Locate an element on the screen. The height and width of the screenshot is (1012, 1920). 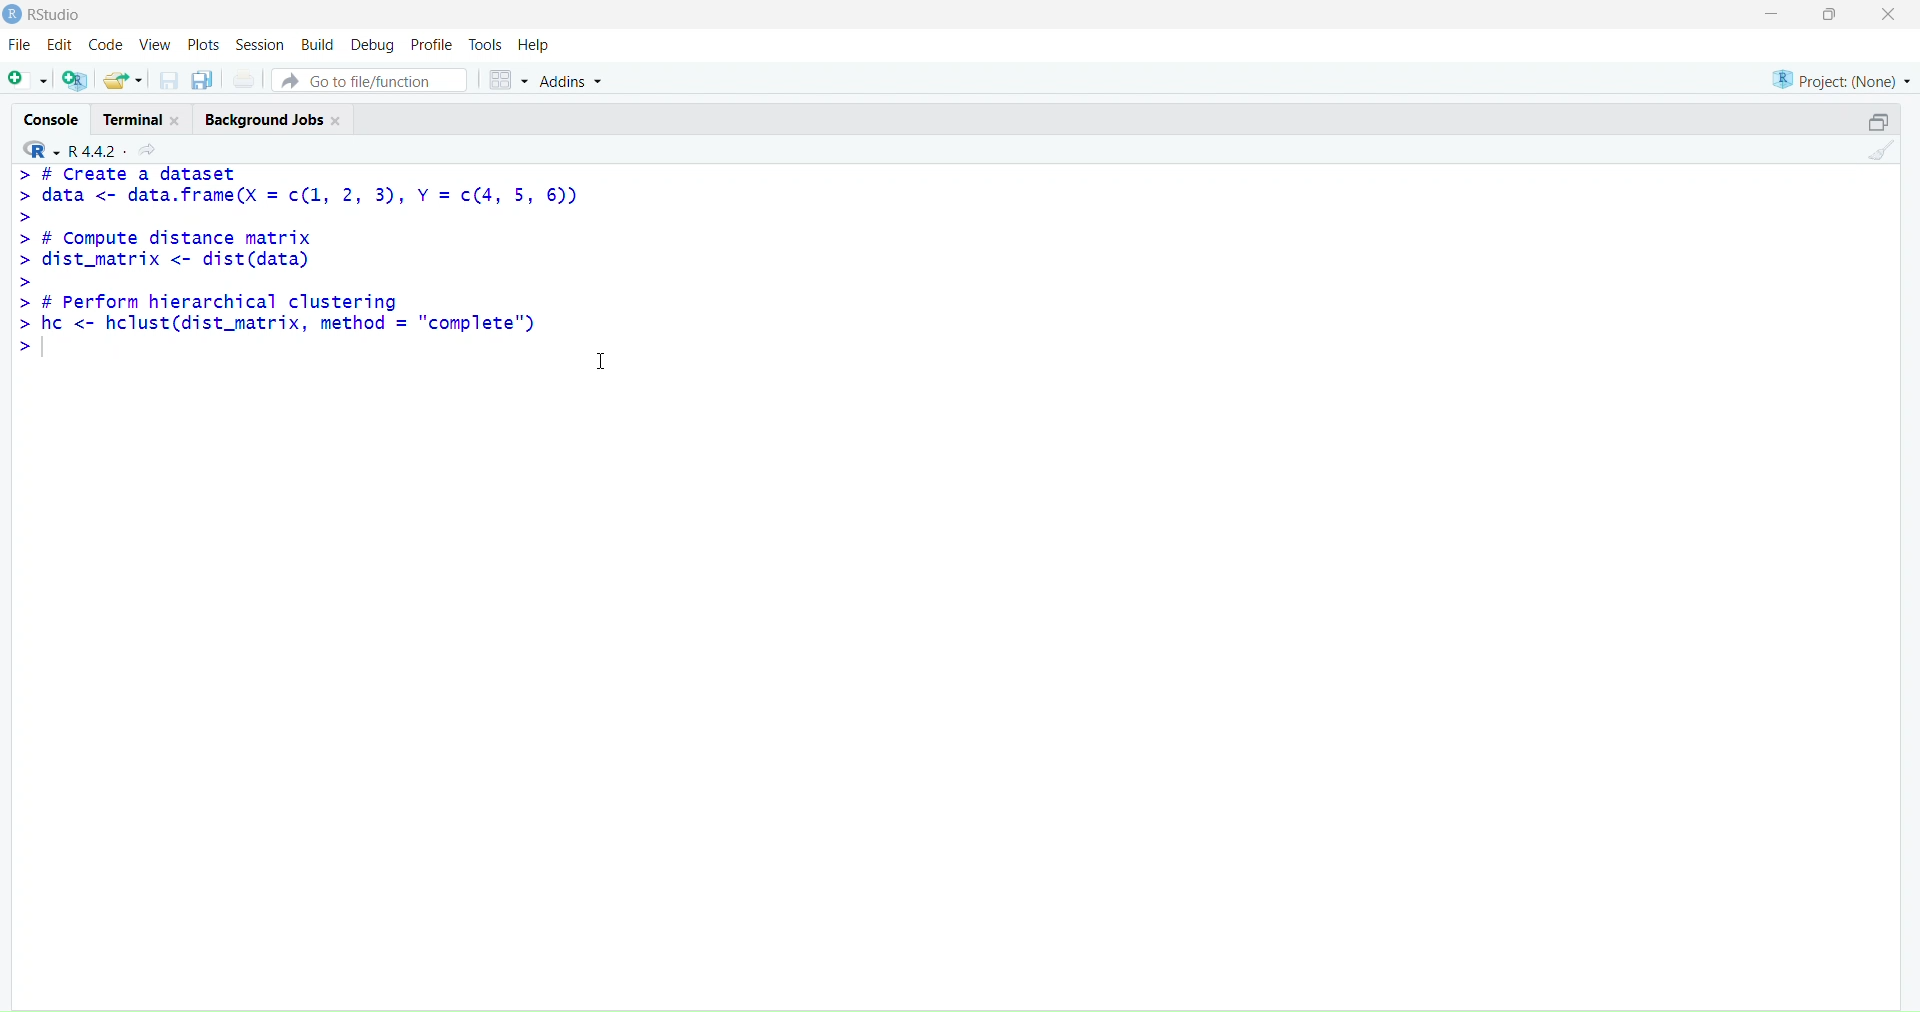
R is located at coordinates (36, 151).